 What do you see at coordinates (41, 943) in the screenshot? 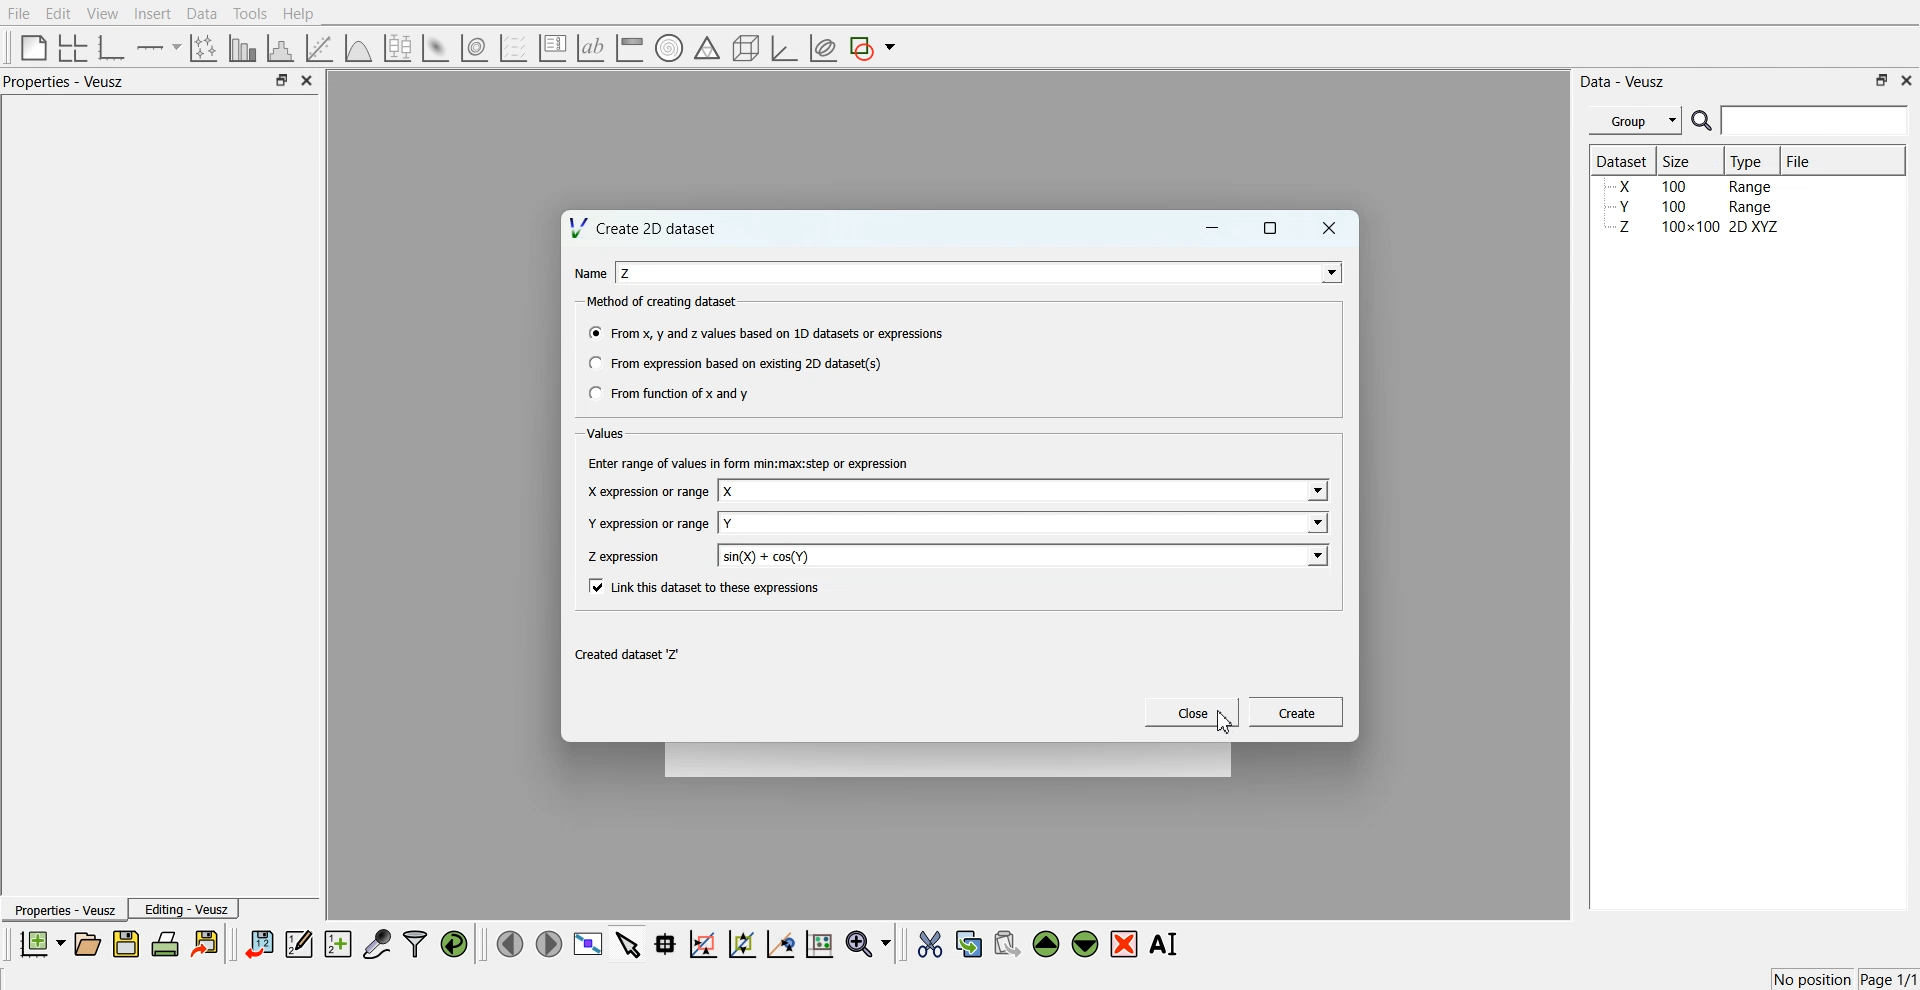
I see `New document` at bounding box center [41, 943].